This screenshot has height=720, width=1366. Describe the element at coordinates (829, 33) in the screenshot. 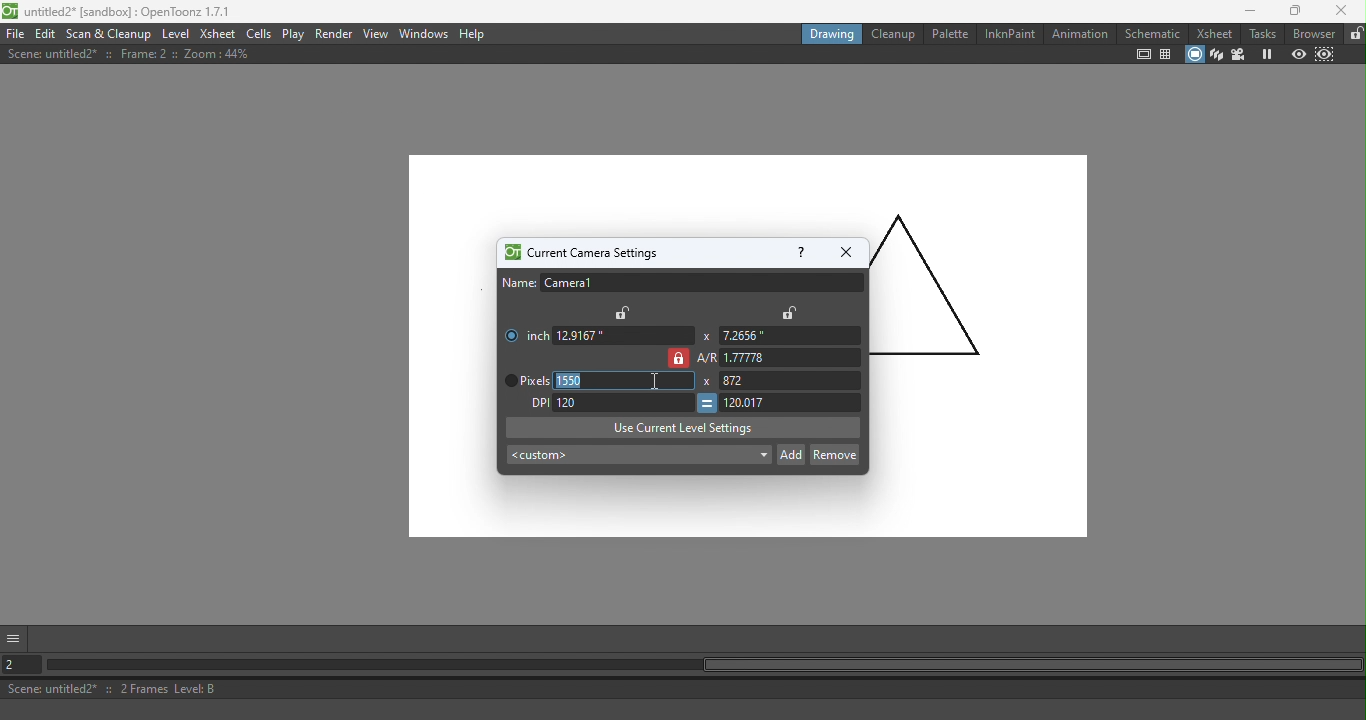

I see `Drawing` at that location.